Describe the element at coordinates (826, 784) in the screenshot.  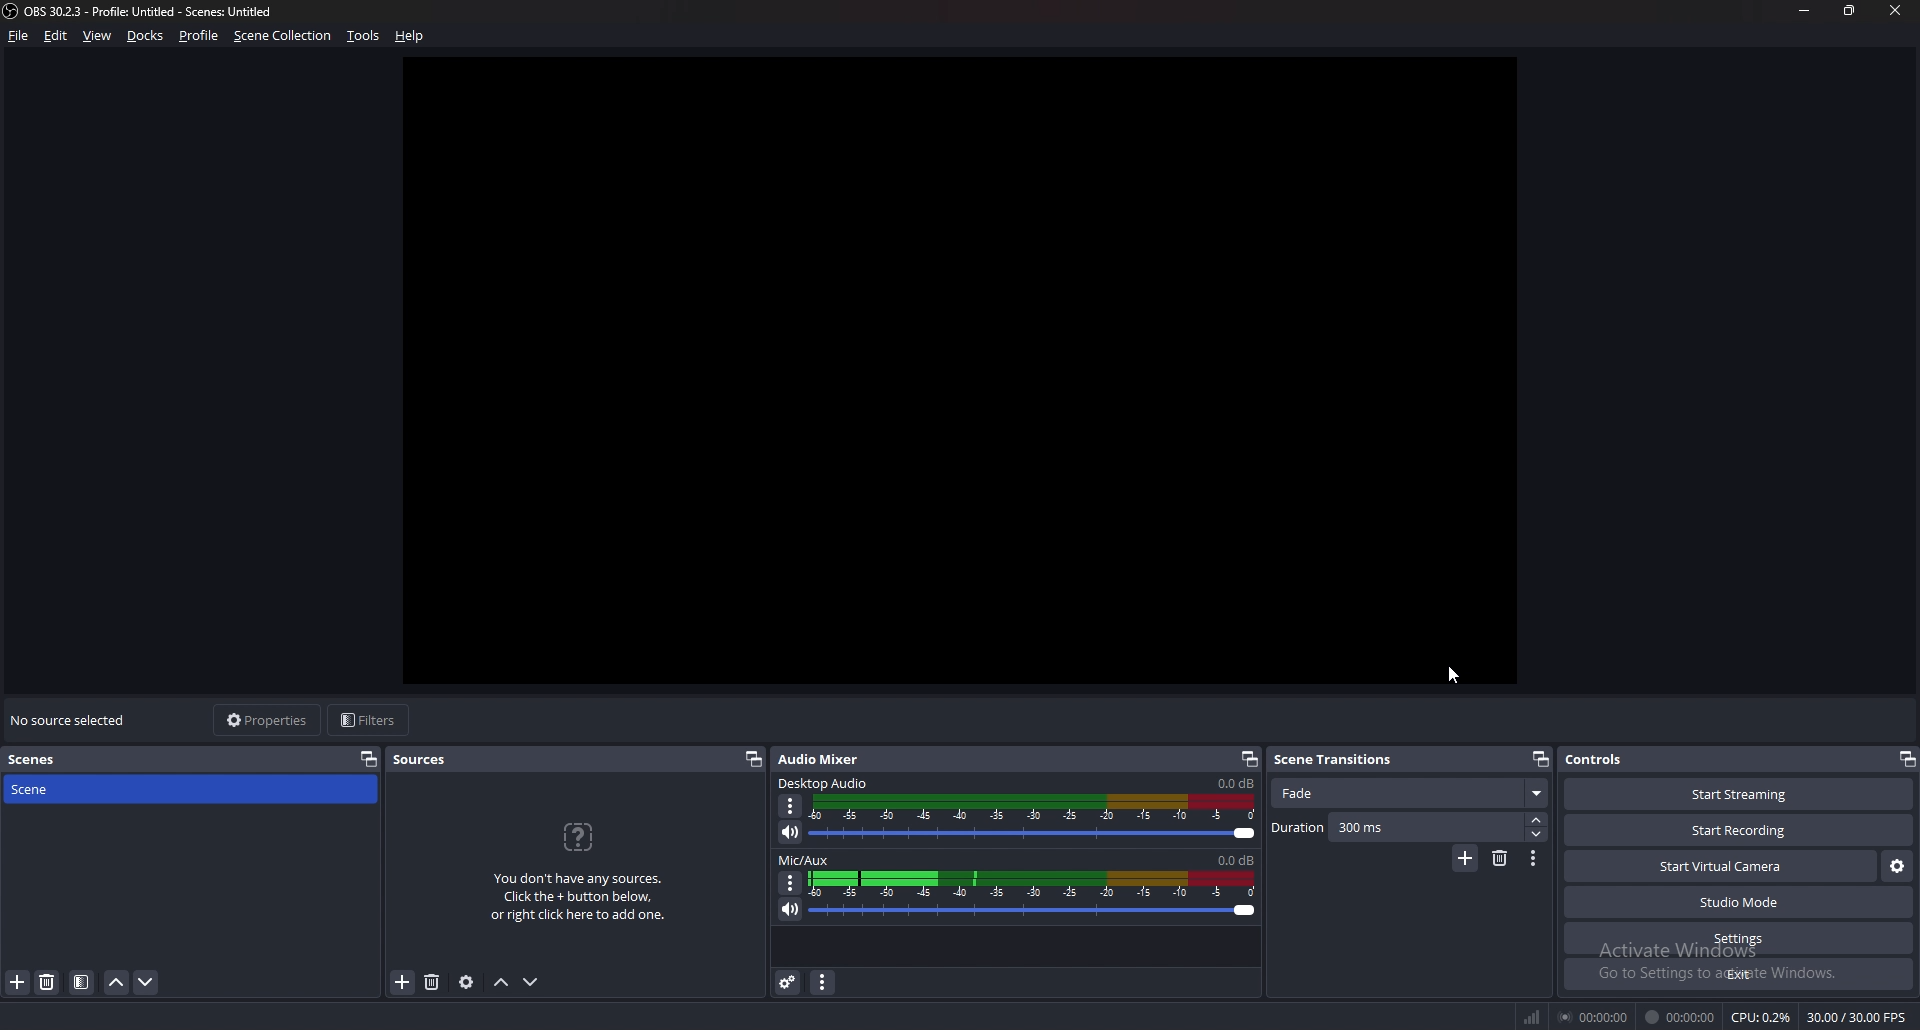
I see `desktop audio` at that location.